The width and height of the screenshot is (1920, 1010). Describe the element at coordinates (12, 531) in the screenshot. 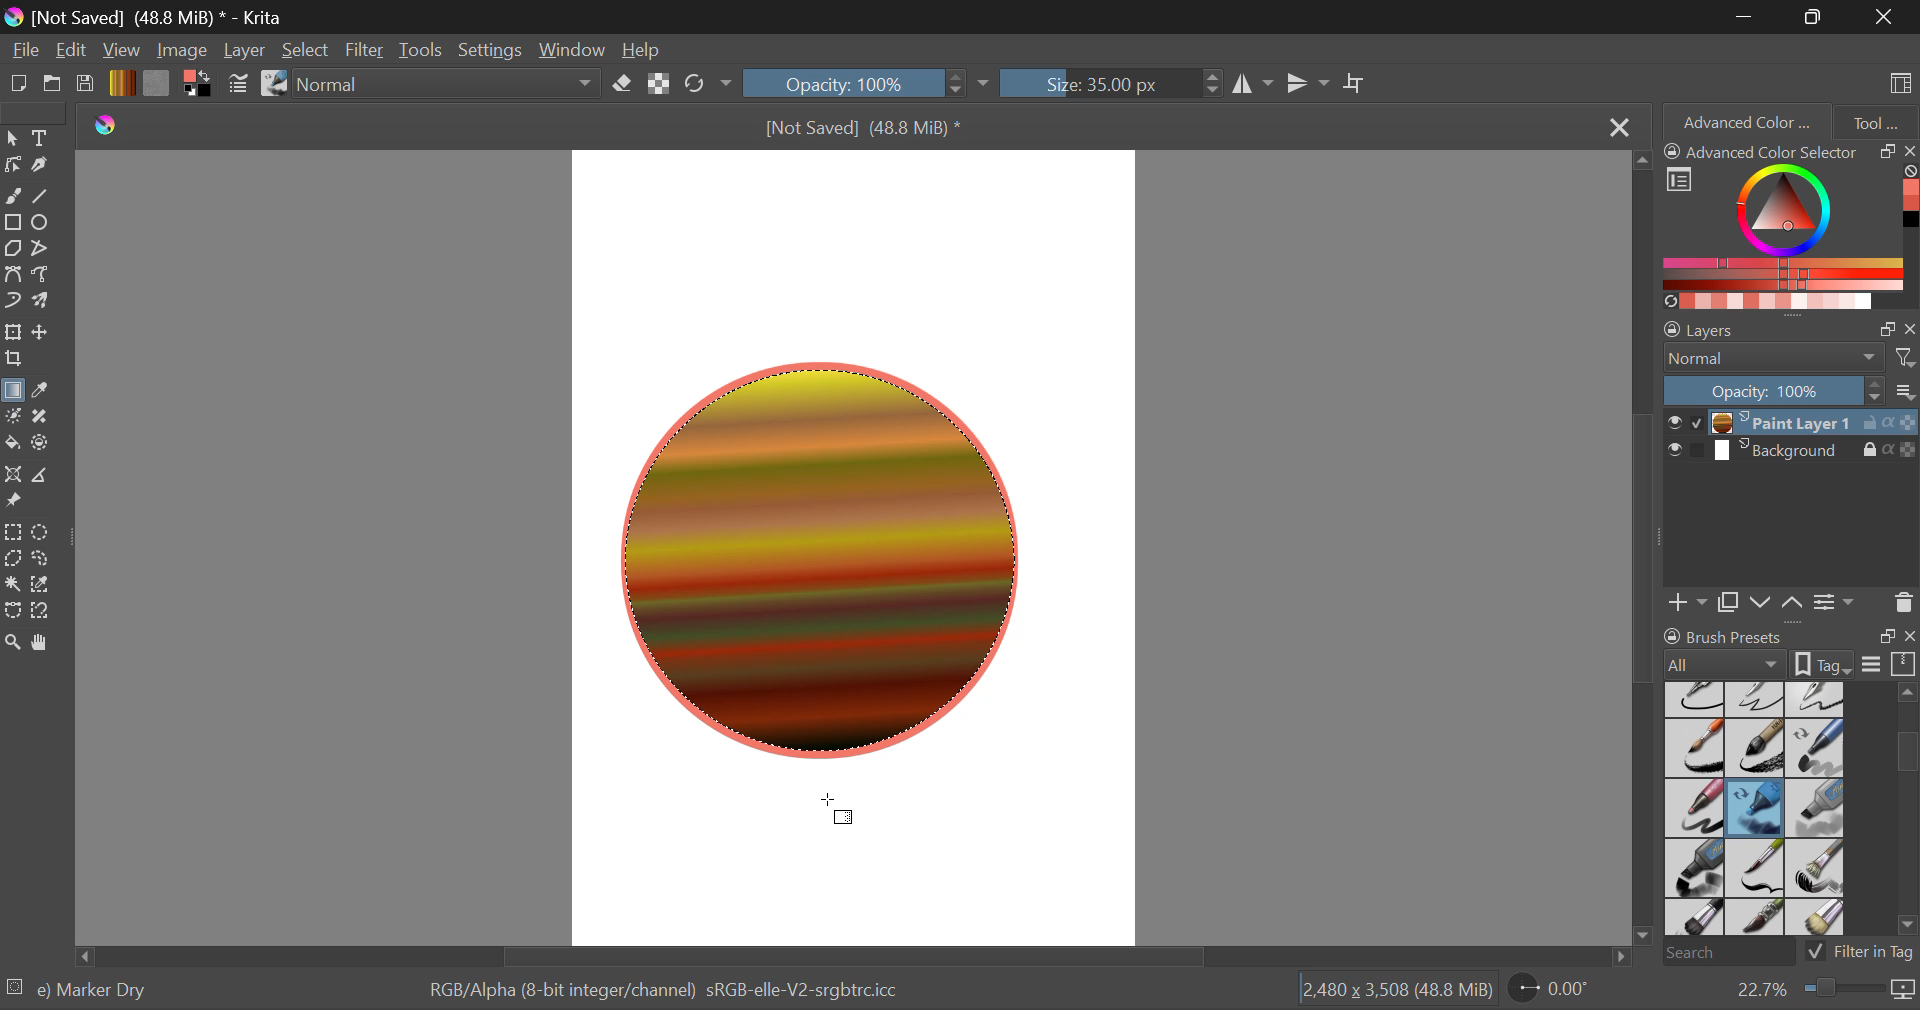

I see `Rectangle Selection Tool` at that location.